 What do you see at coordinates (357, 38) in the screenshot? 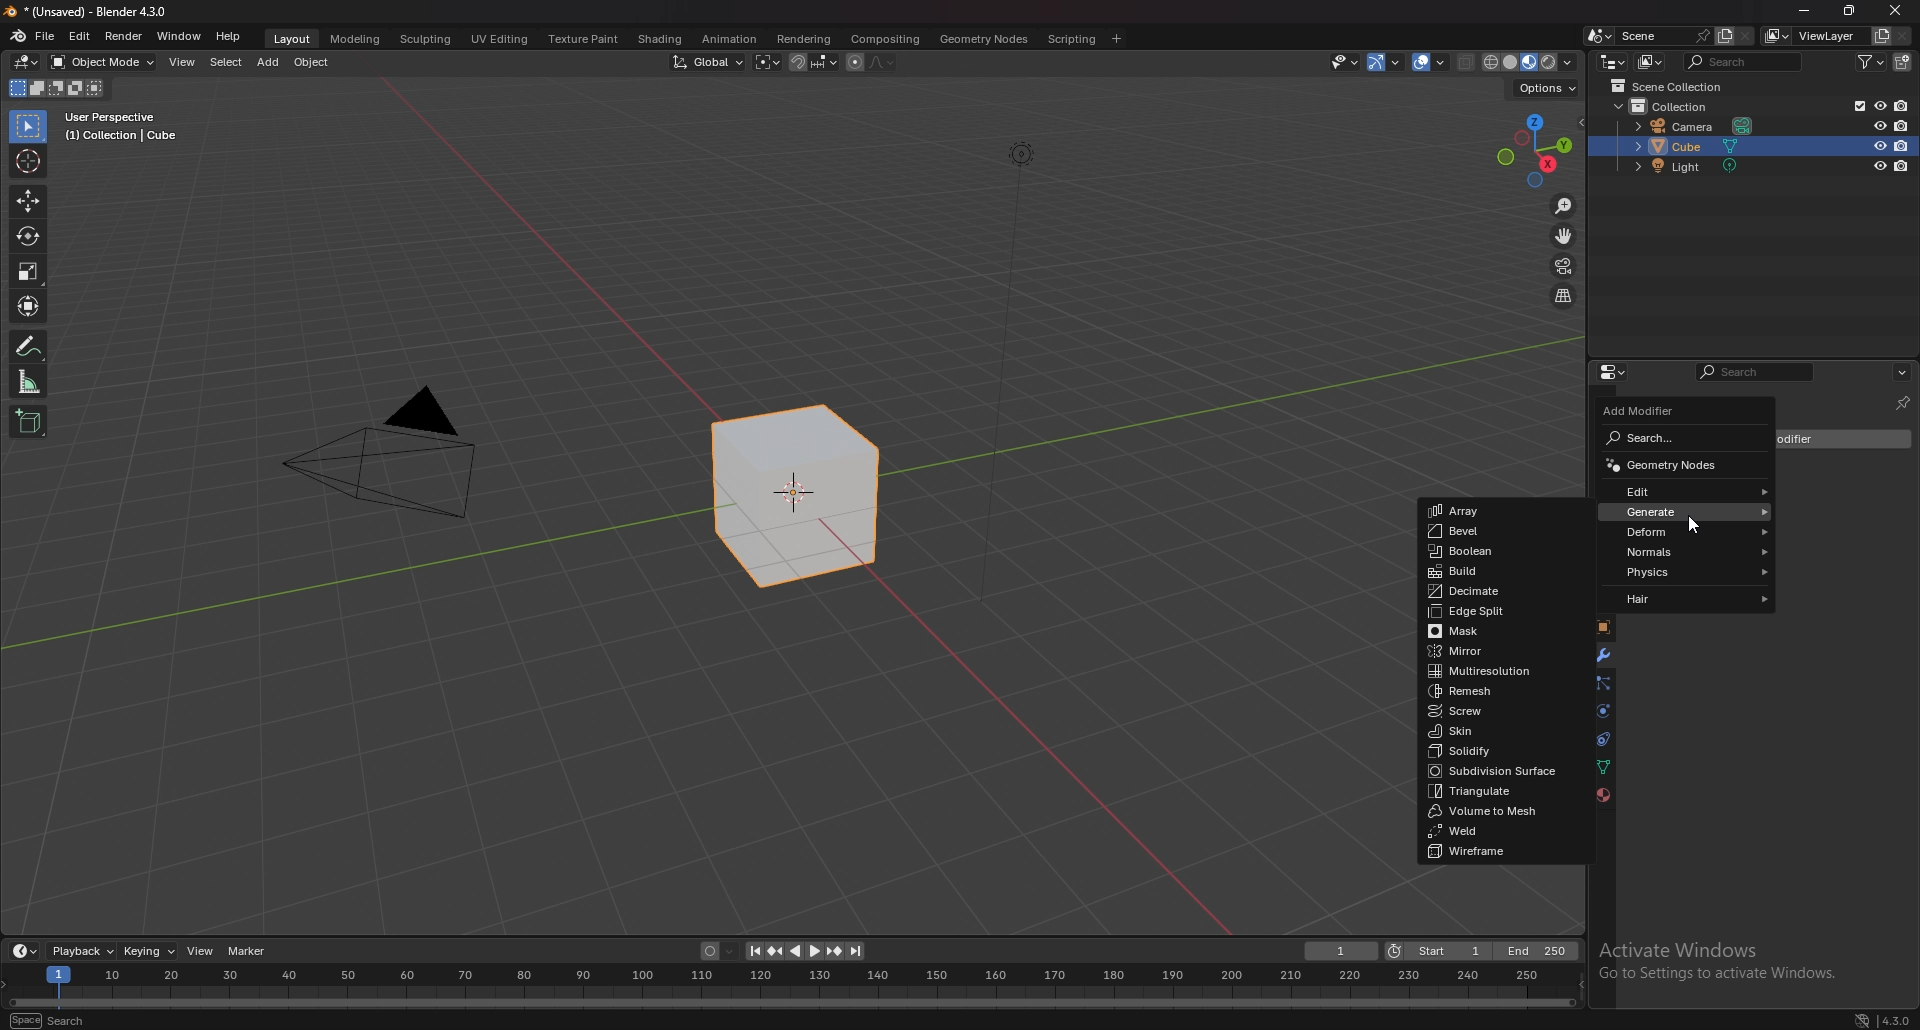
I see `modeling` at bounding box center [357, 38].